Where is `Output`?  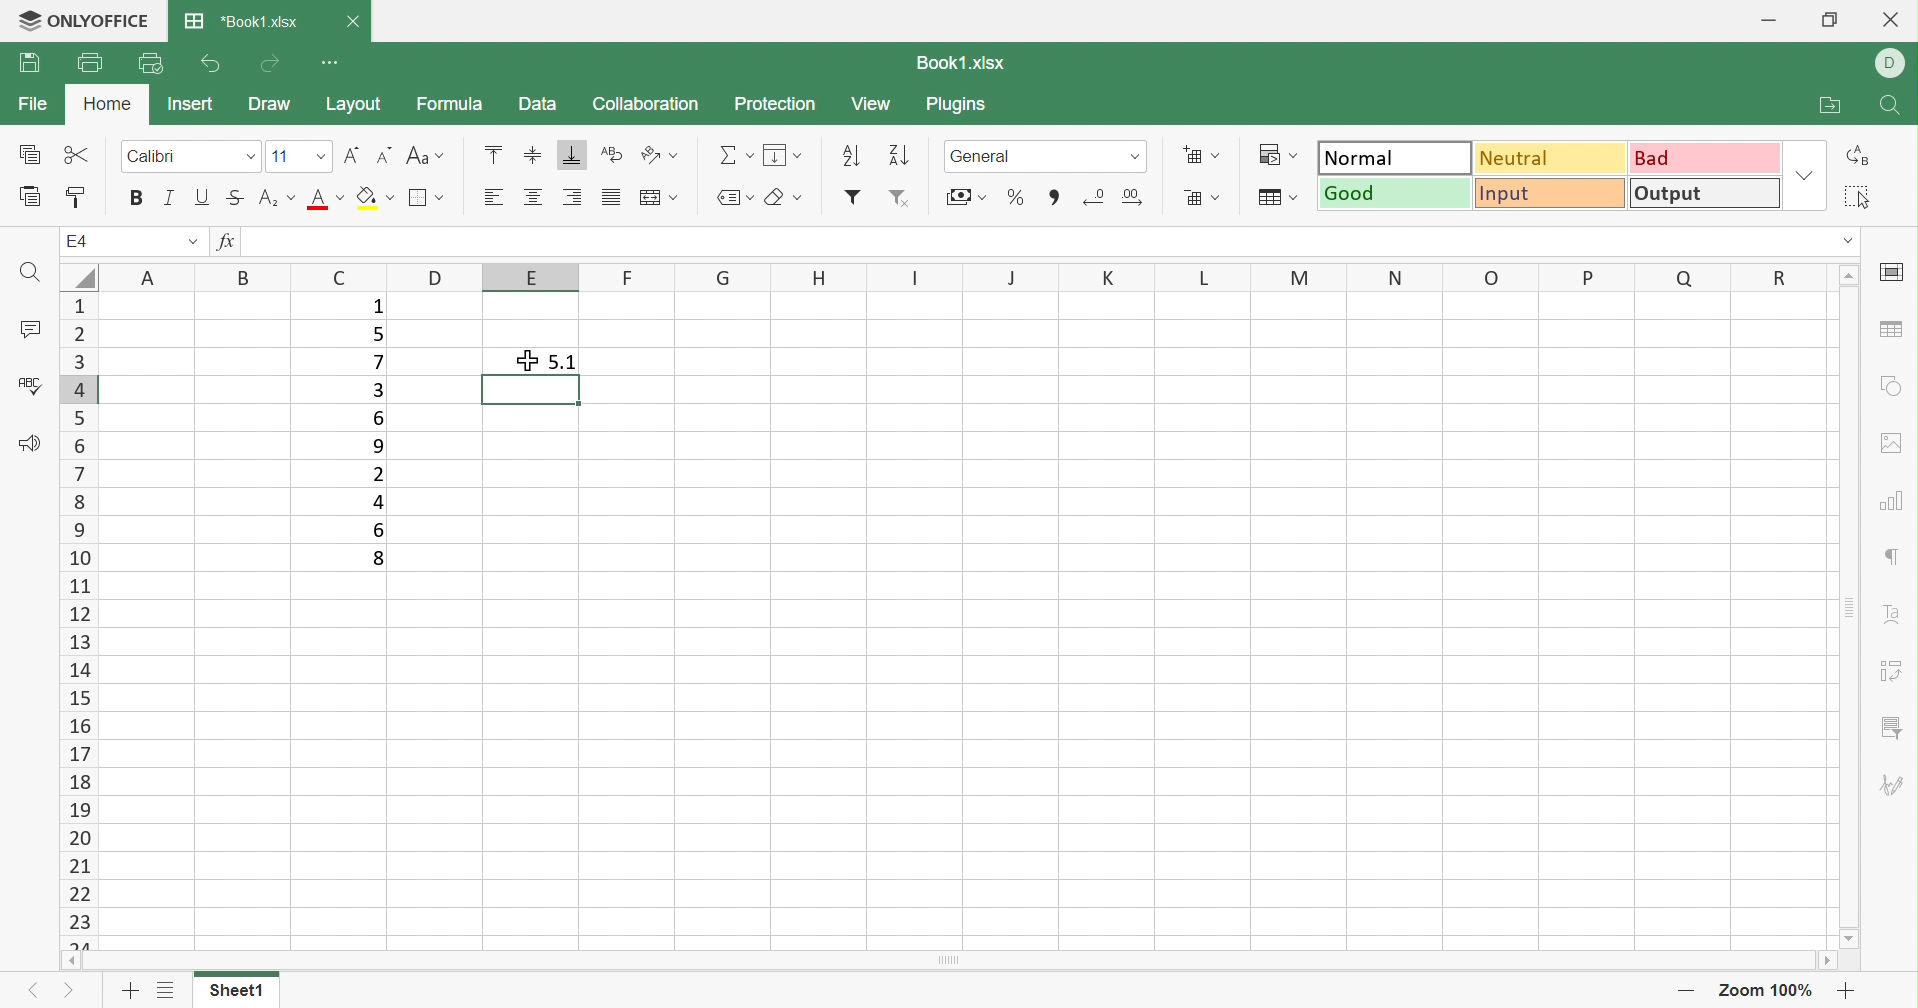 Output is located at coordinates (1706, 192).